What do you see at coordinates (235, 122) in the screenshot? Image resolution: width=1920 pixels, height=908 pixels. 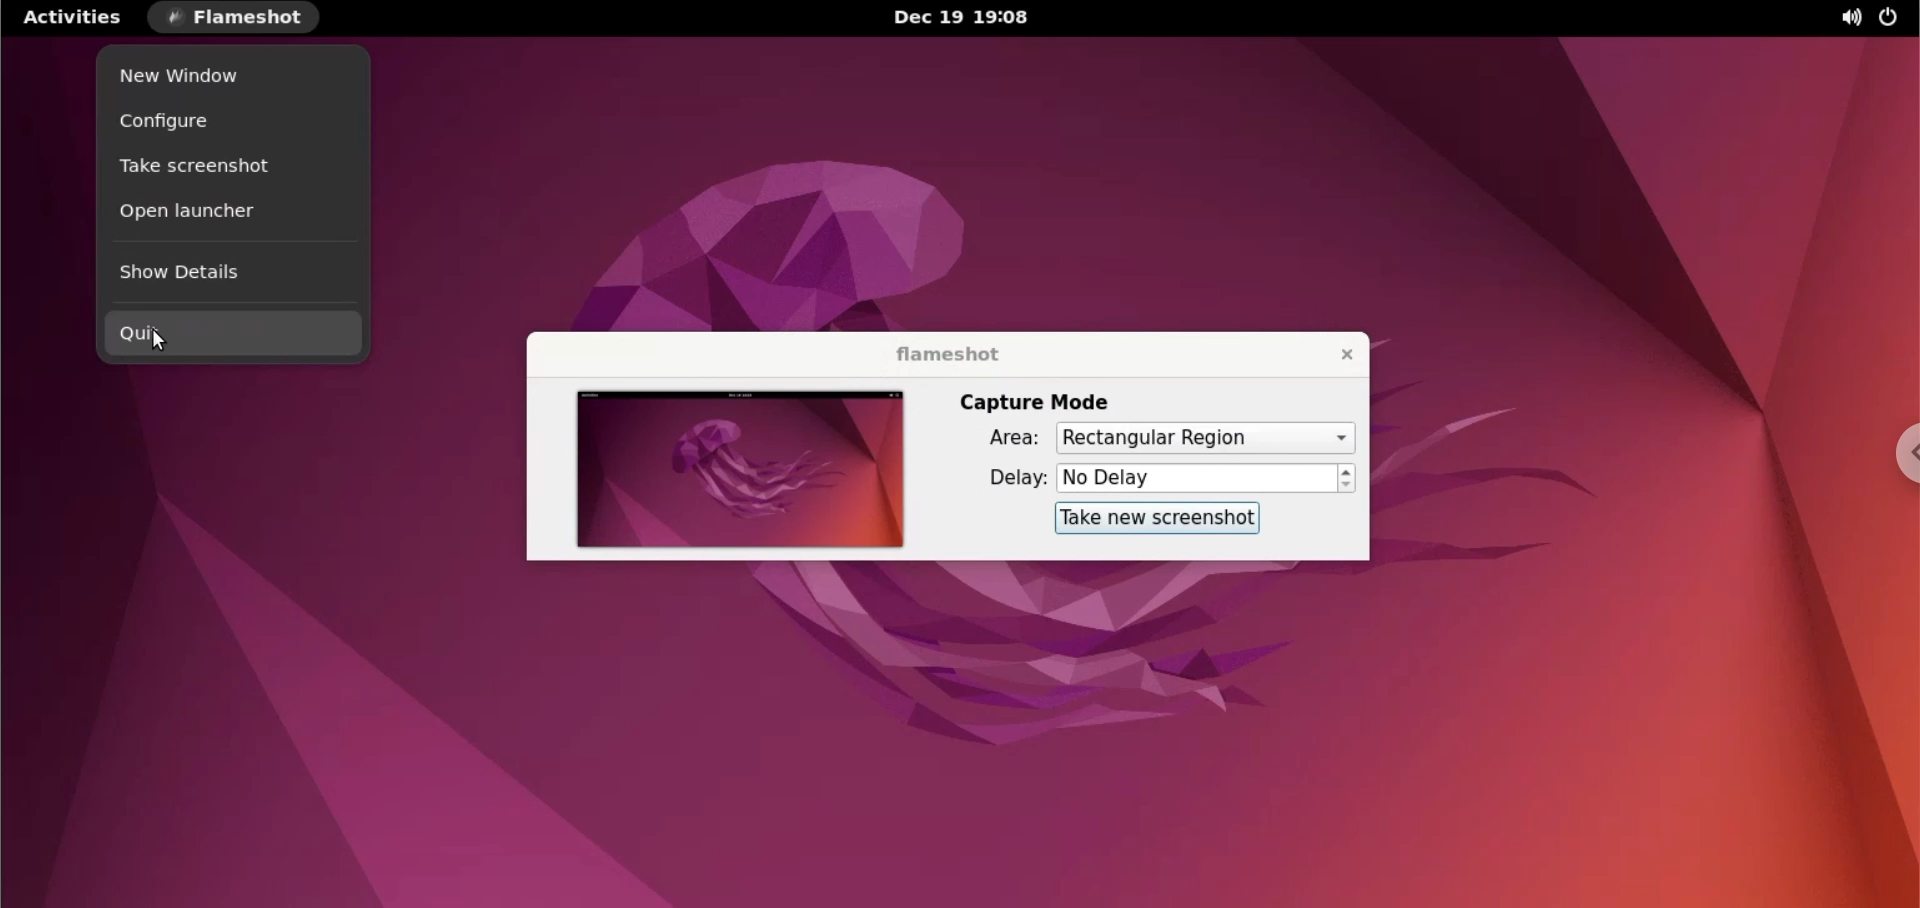 I see `configure` at bounding box center [235, 122].